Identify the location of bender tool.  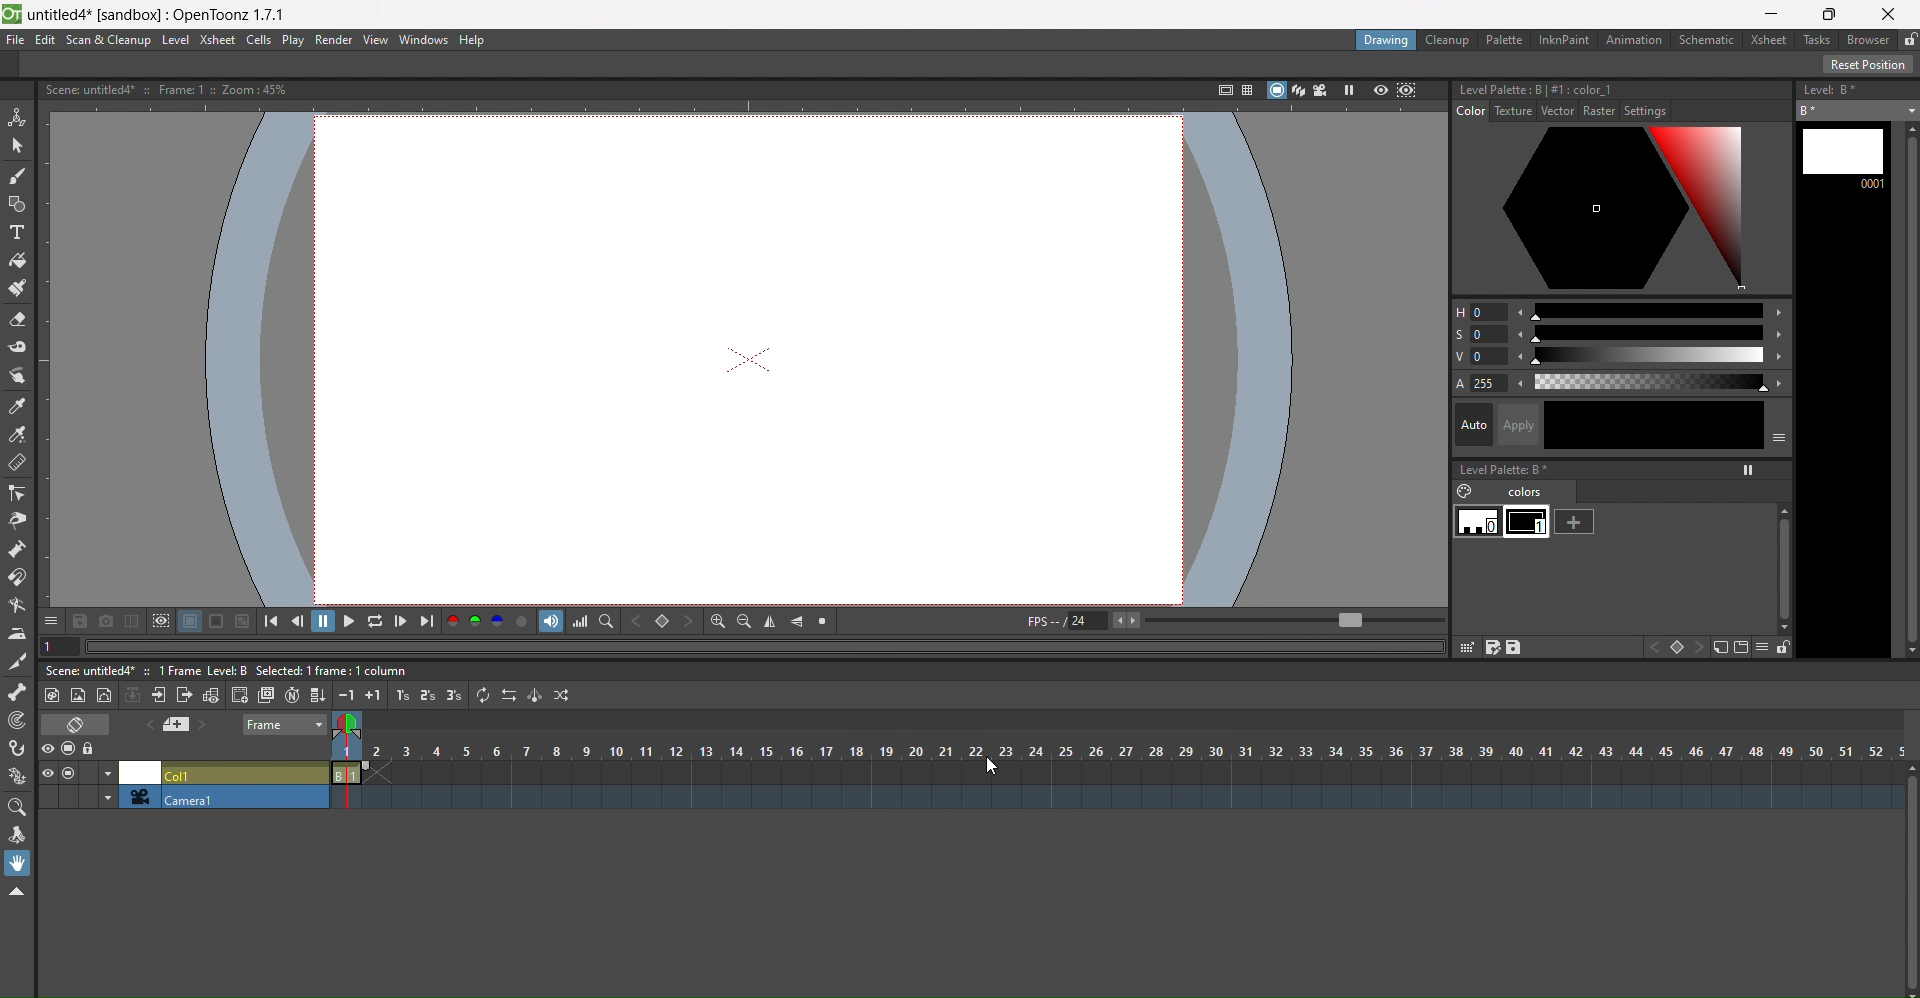
(18, 606).